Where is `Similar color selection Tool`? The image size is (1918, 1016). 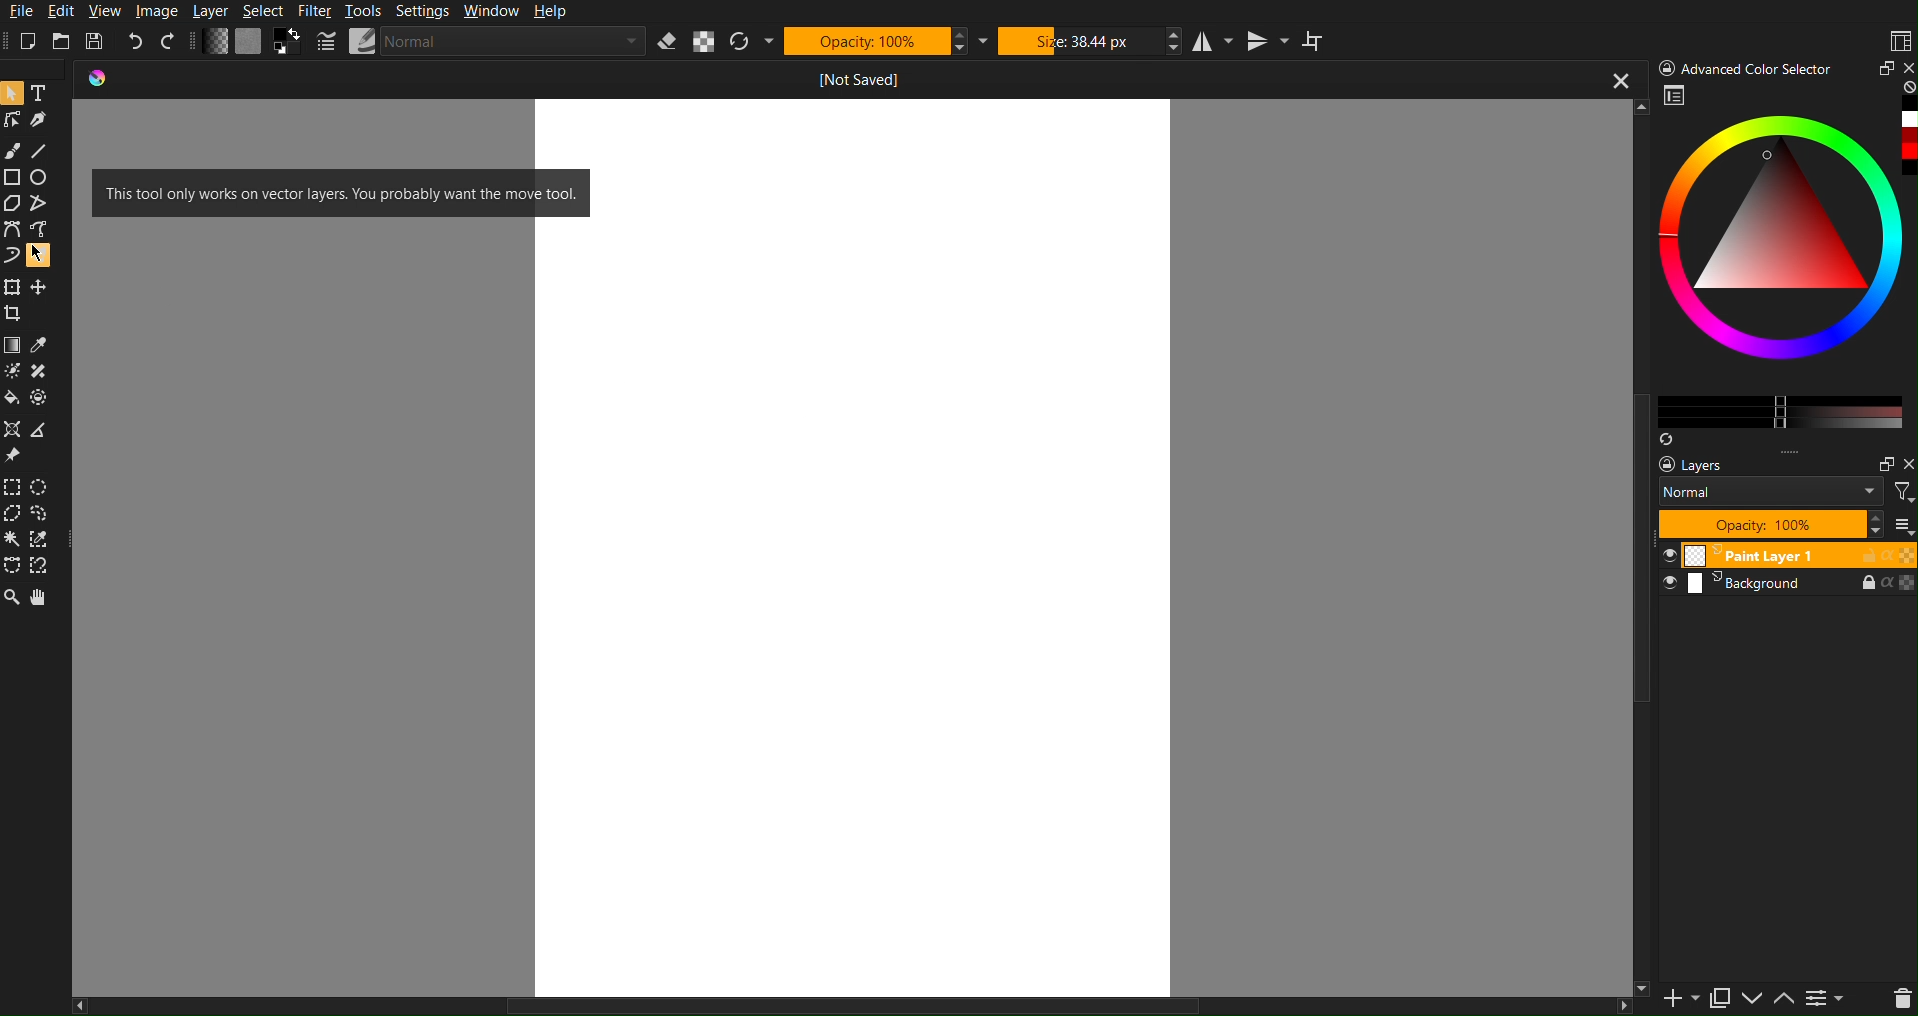
Similar color selection Tool is located at coordinates (48, 539).